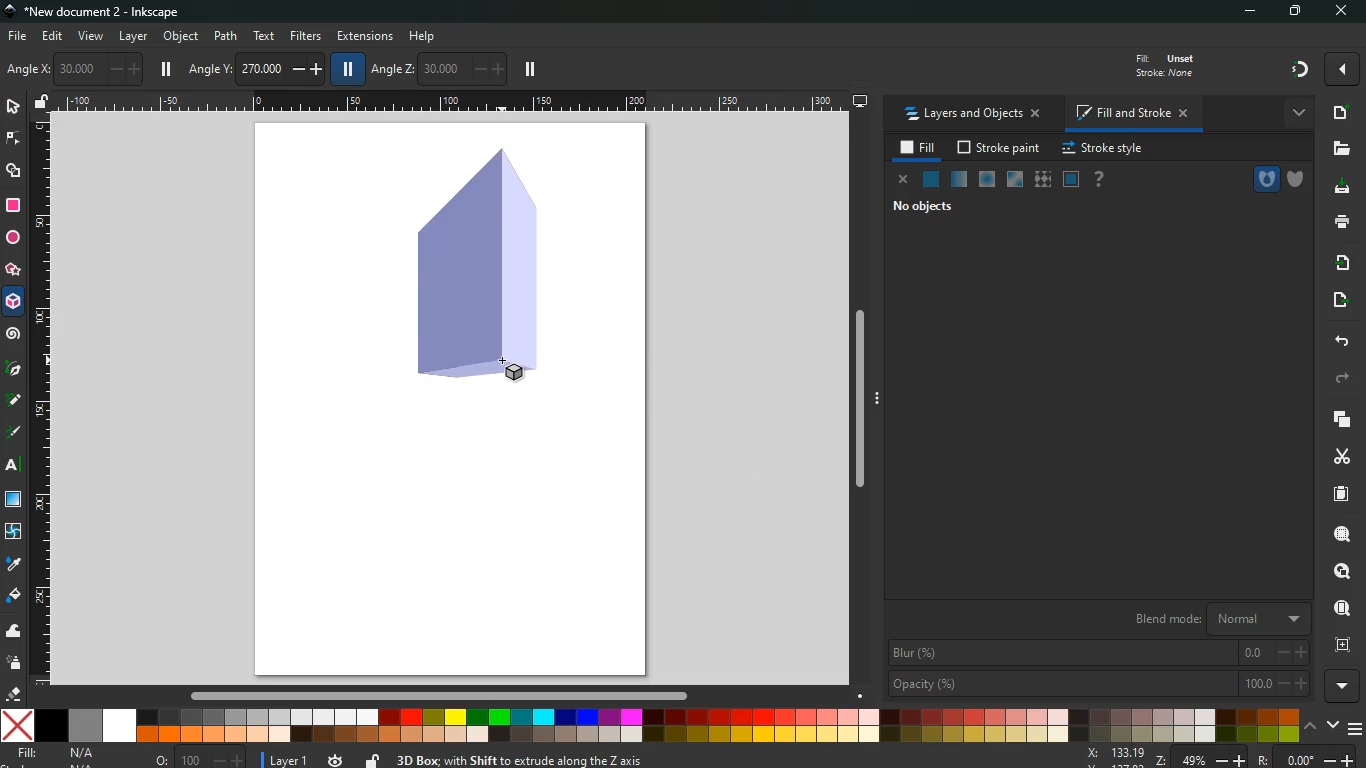  Describe the element at coordinates (134, 37) in the screenshot. I see `layer` at that location.